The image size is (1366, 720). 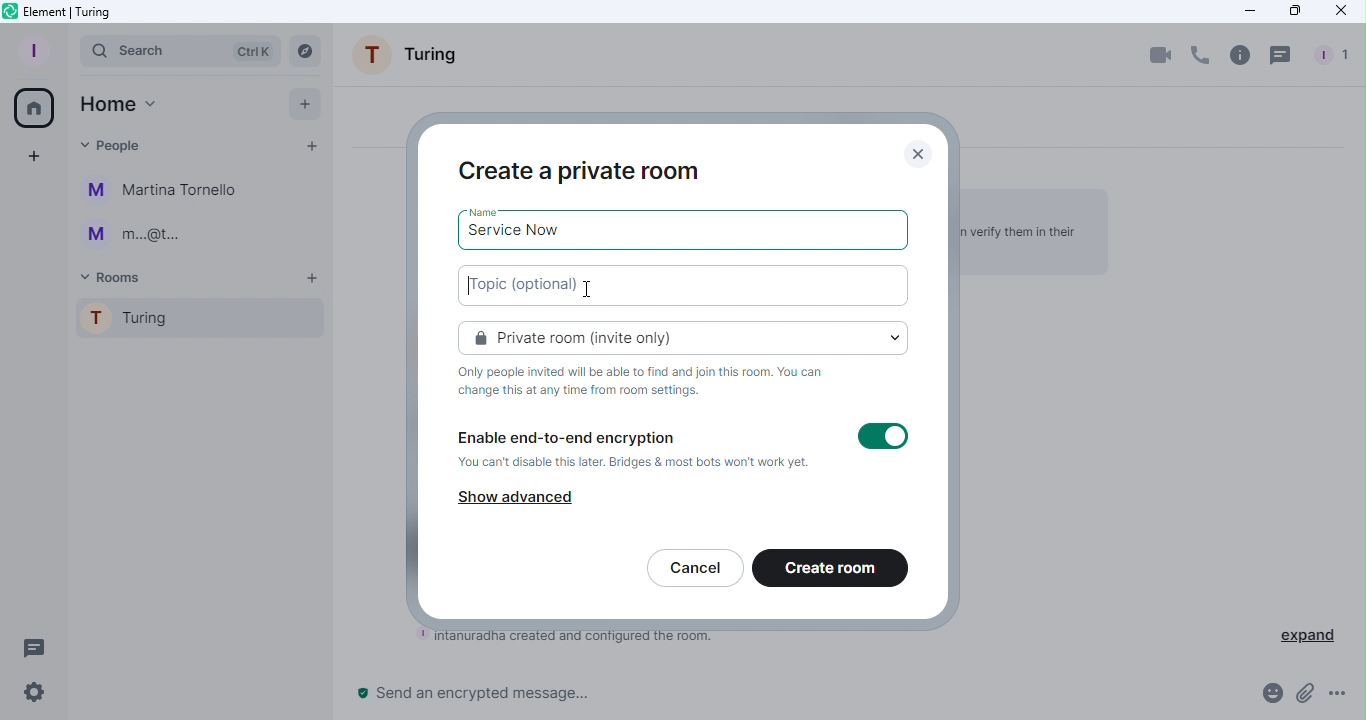 What do you see at coordinates (1340, 13) in the screenshot?
I see `Close` at bounding box center [1340, 13].